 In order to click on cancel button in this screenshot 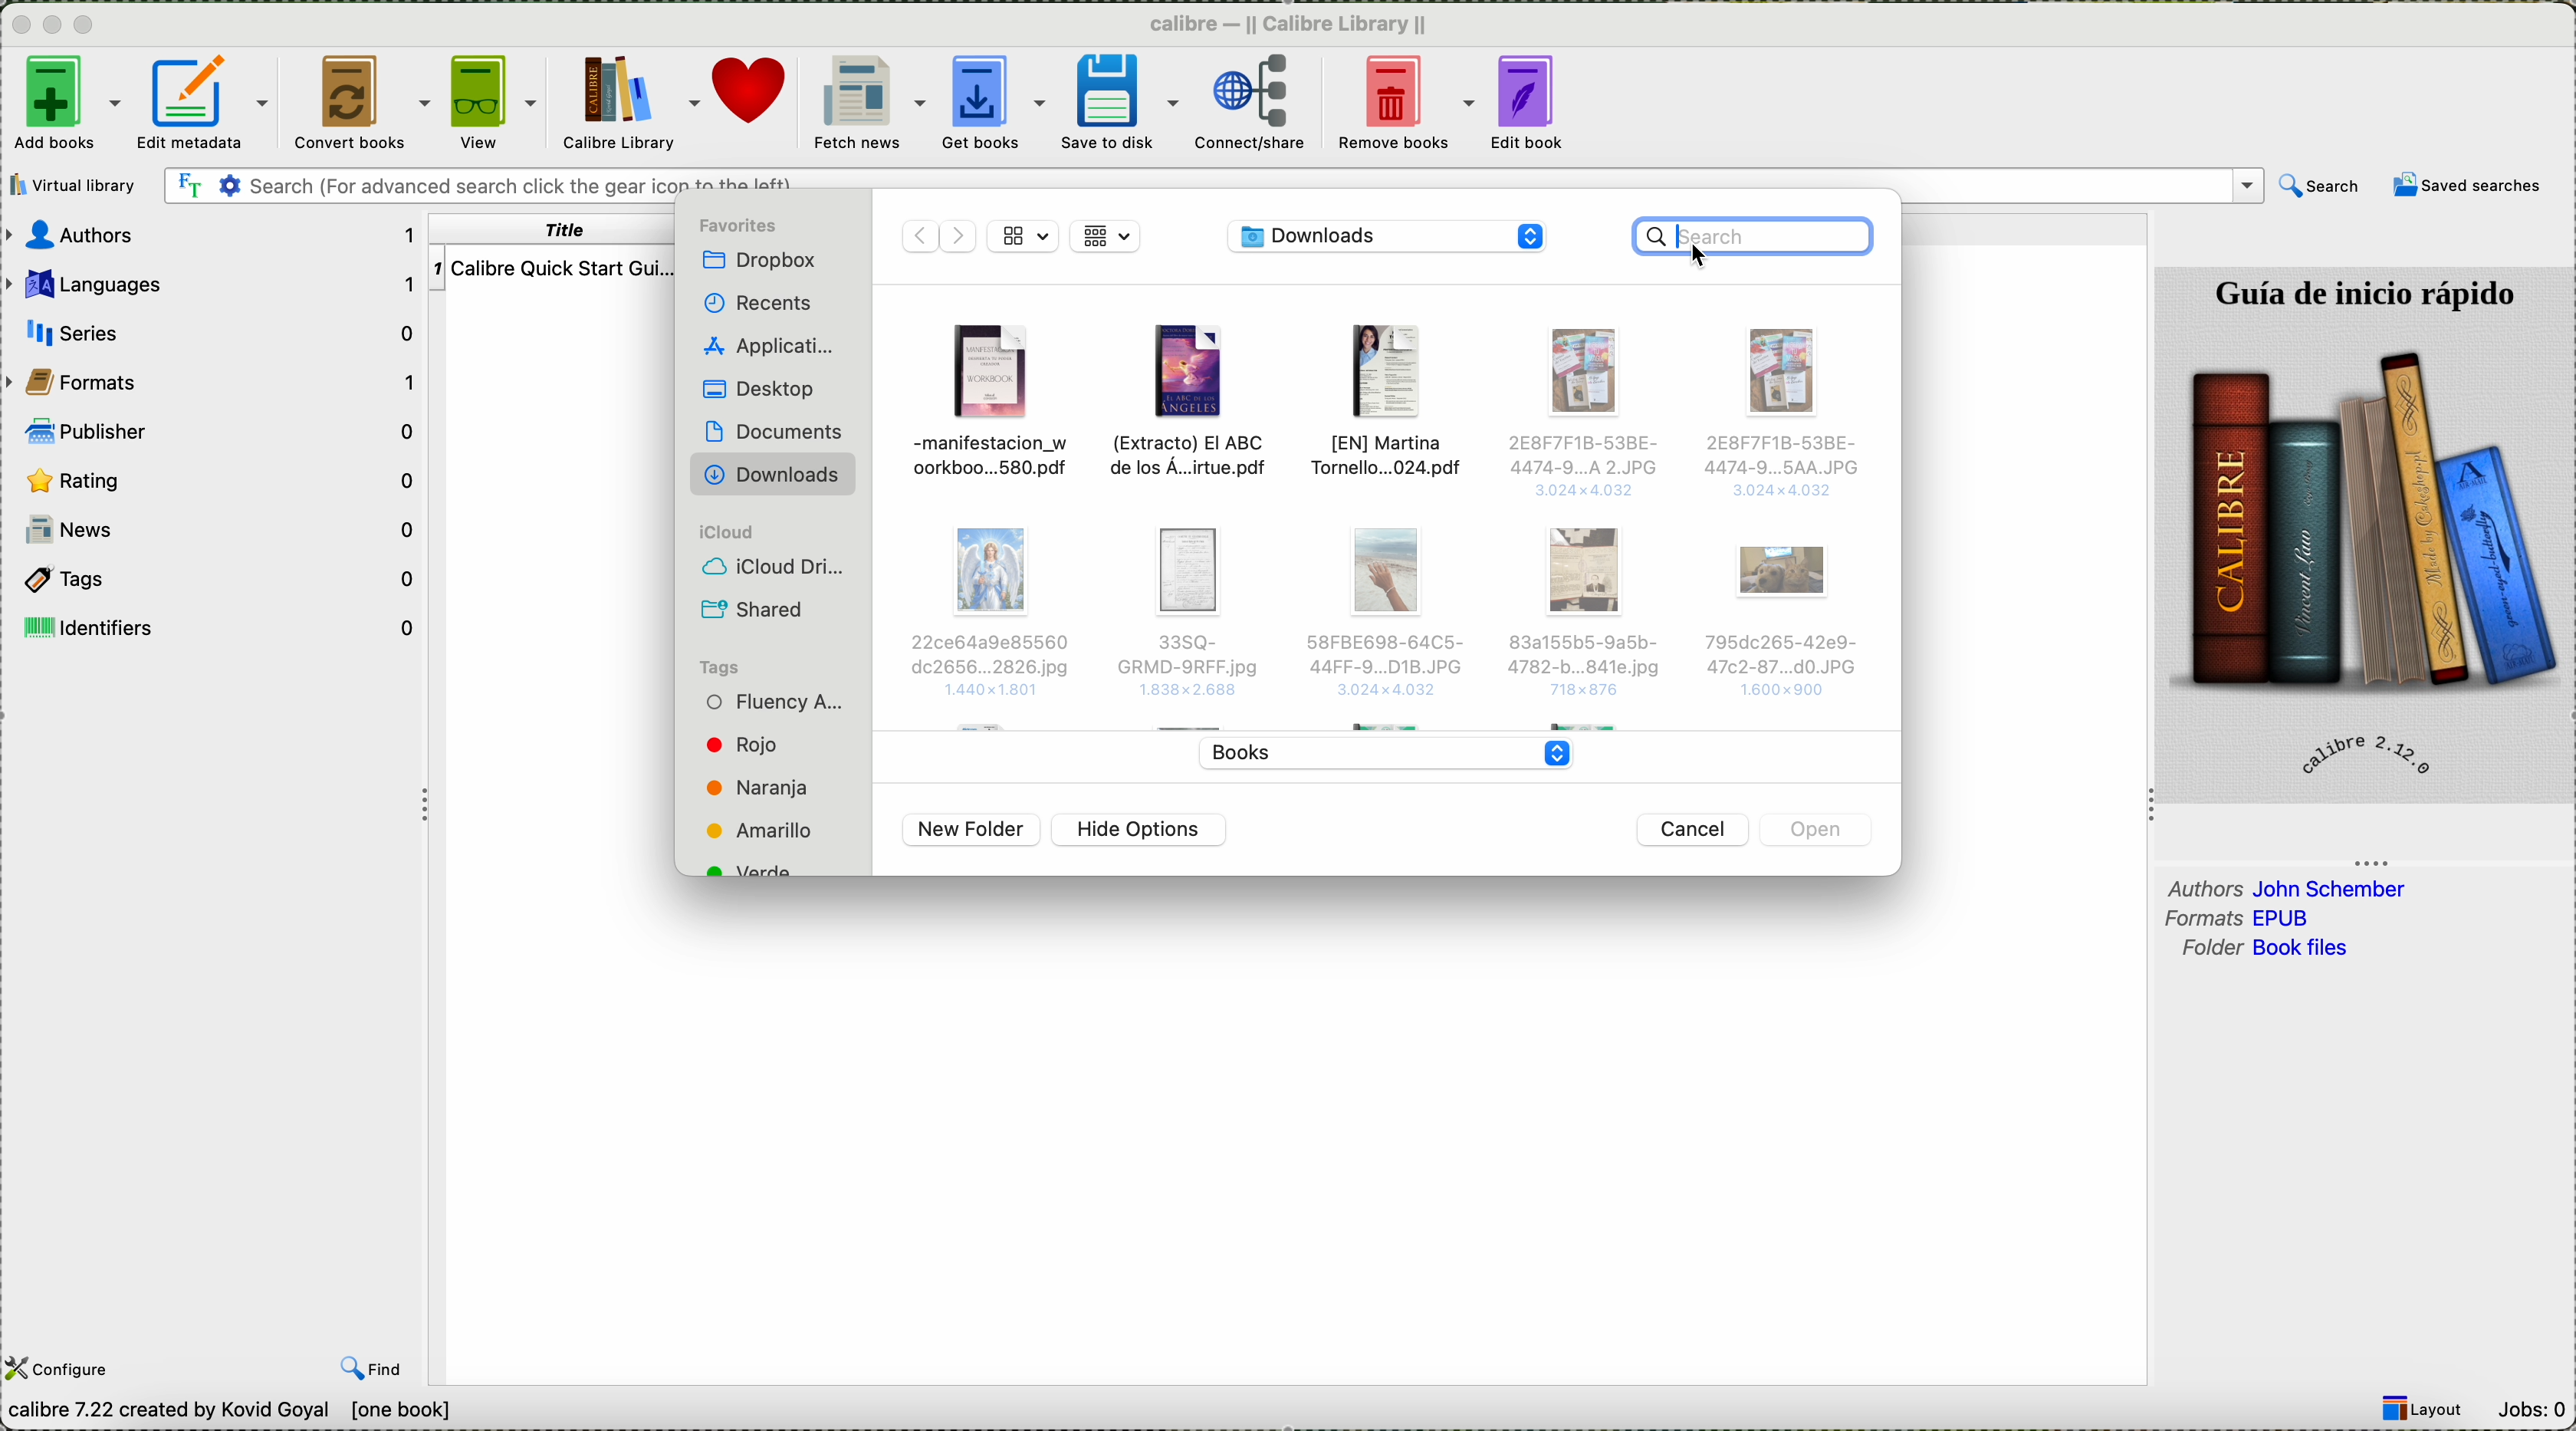, I will do `click(1697, 830)`.